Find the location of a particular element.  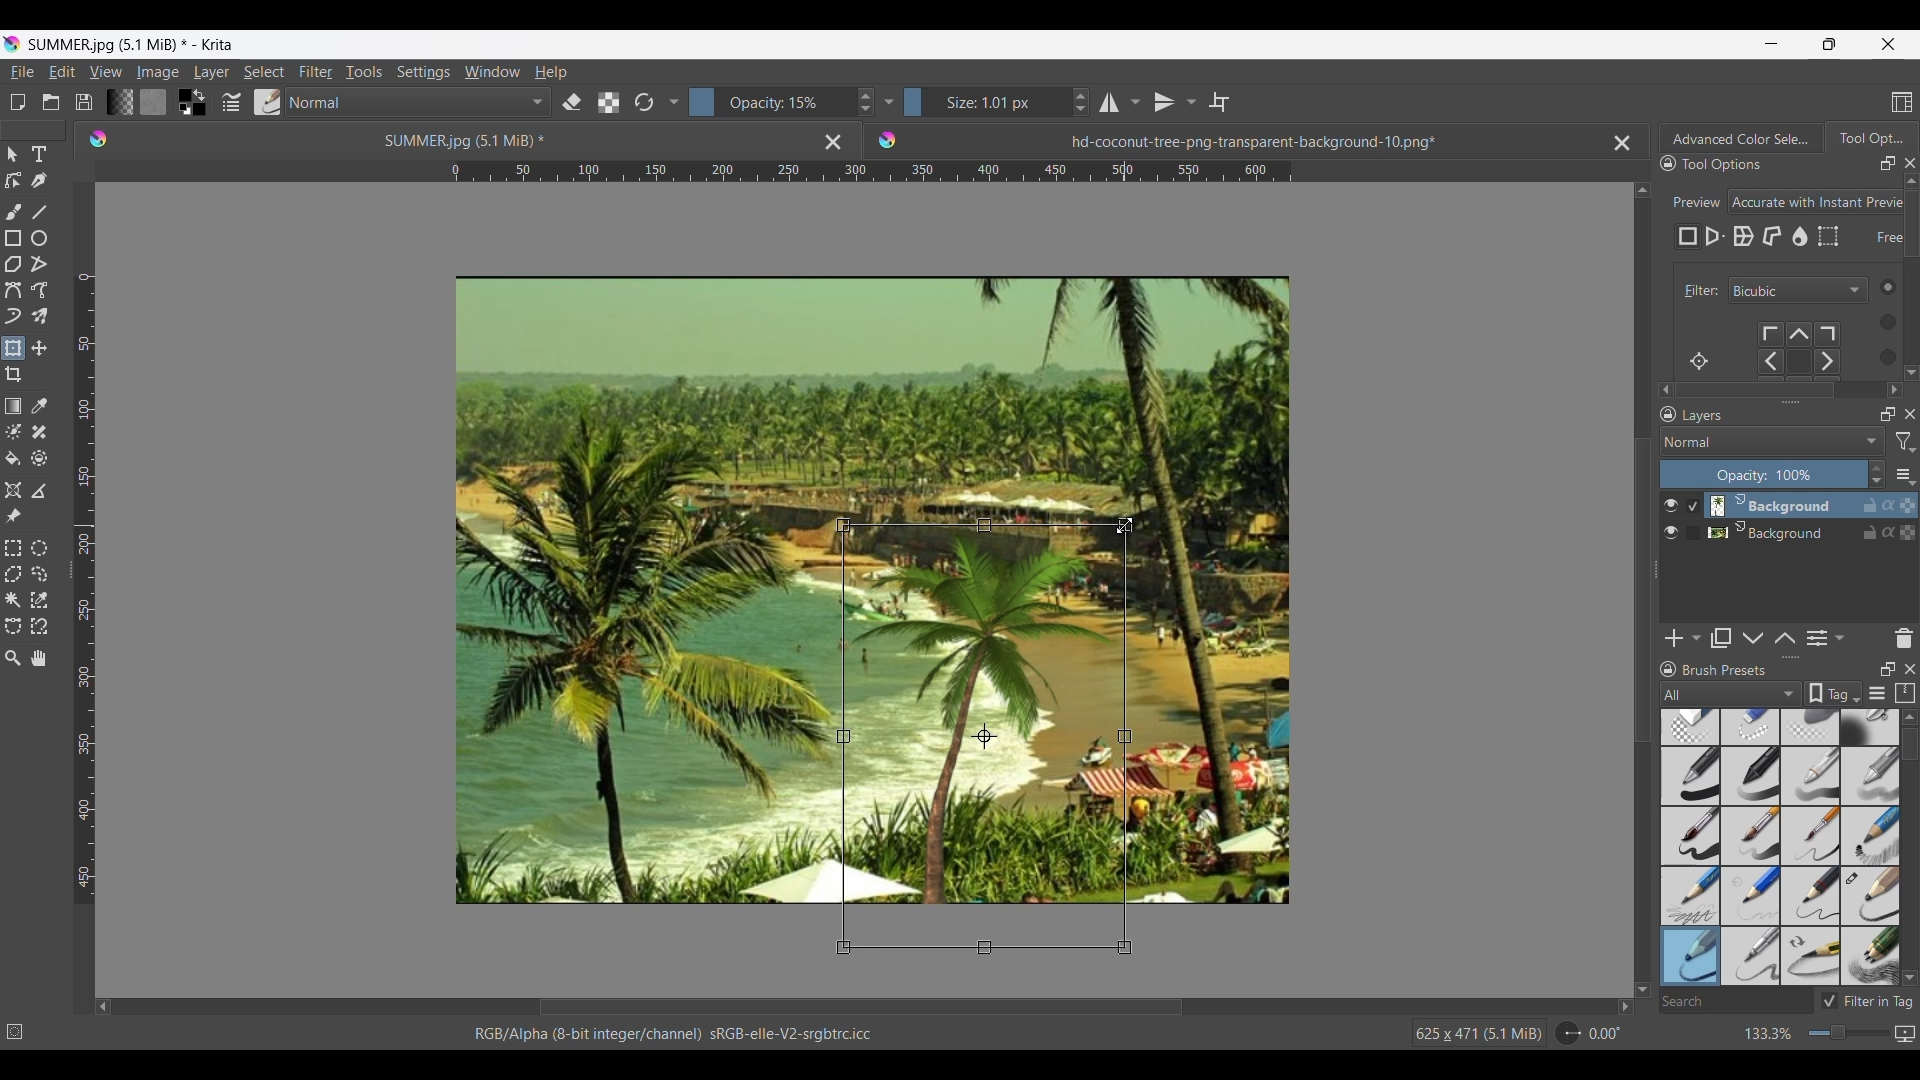

basic1 is located at coordinates (1689, 775).